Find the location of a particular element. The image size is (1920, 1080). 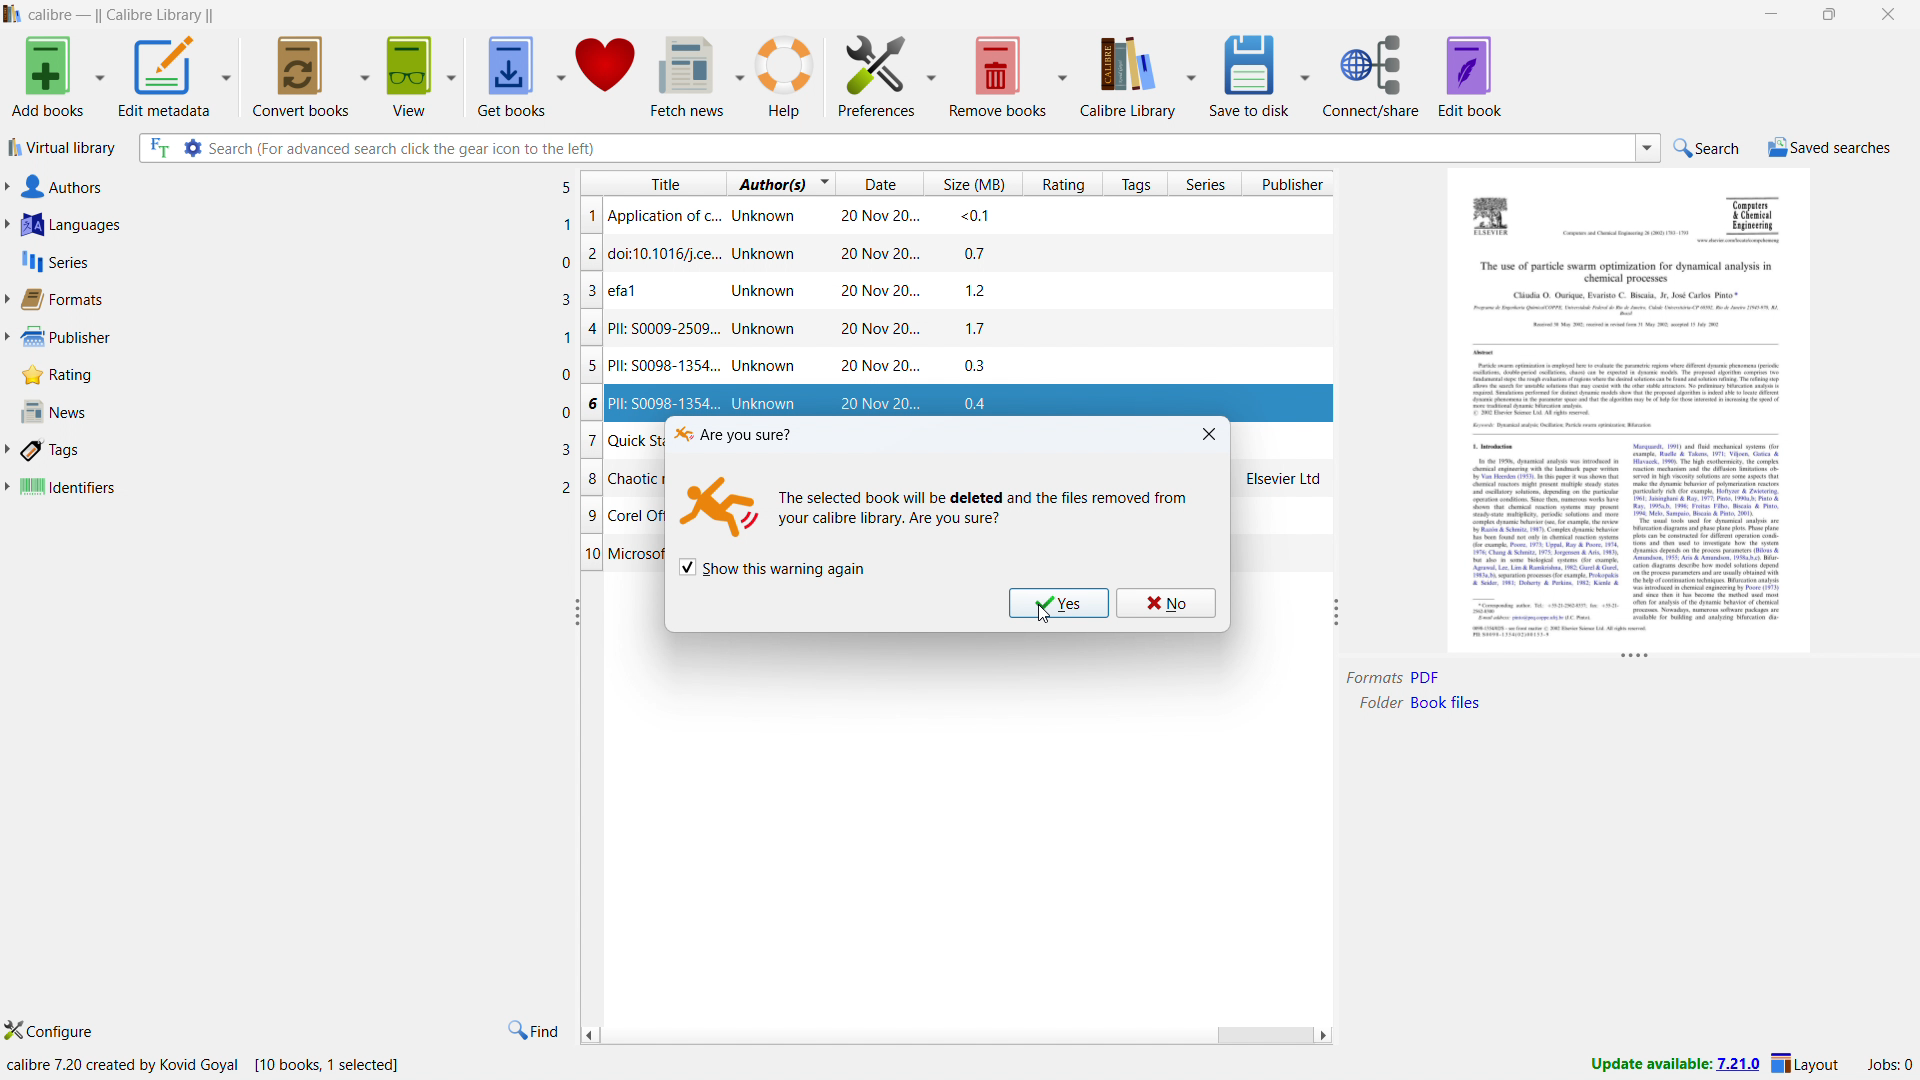

tags is located at coordinates (289, 449).